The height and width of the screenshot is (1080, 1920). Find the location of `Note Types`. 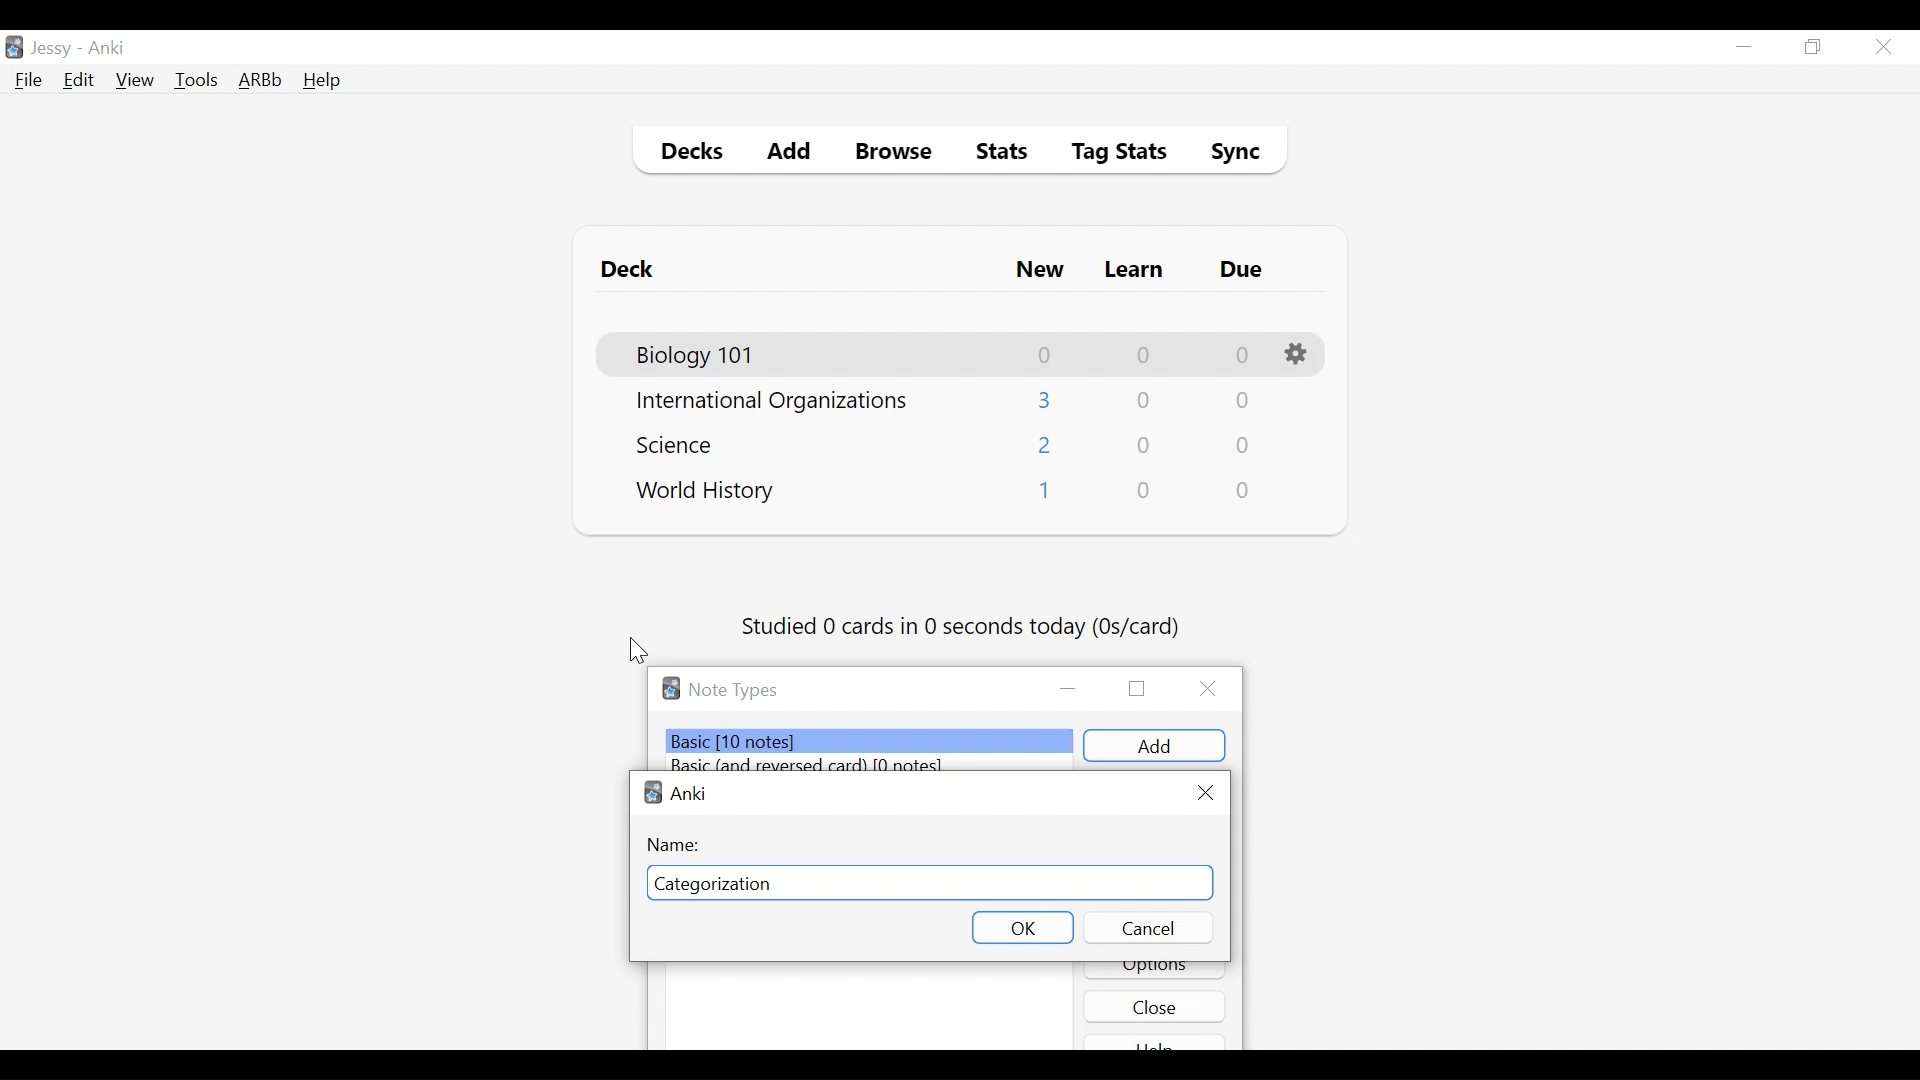

Note Types is located at coordinates (733, 690).